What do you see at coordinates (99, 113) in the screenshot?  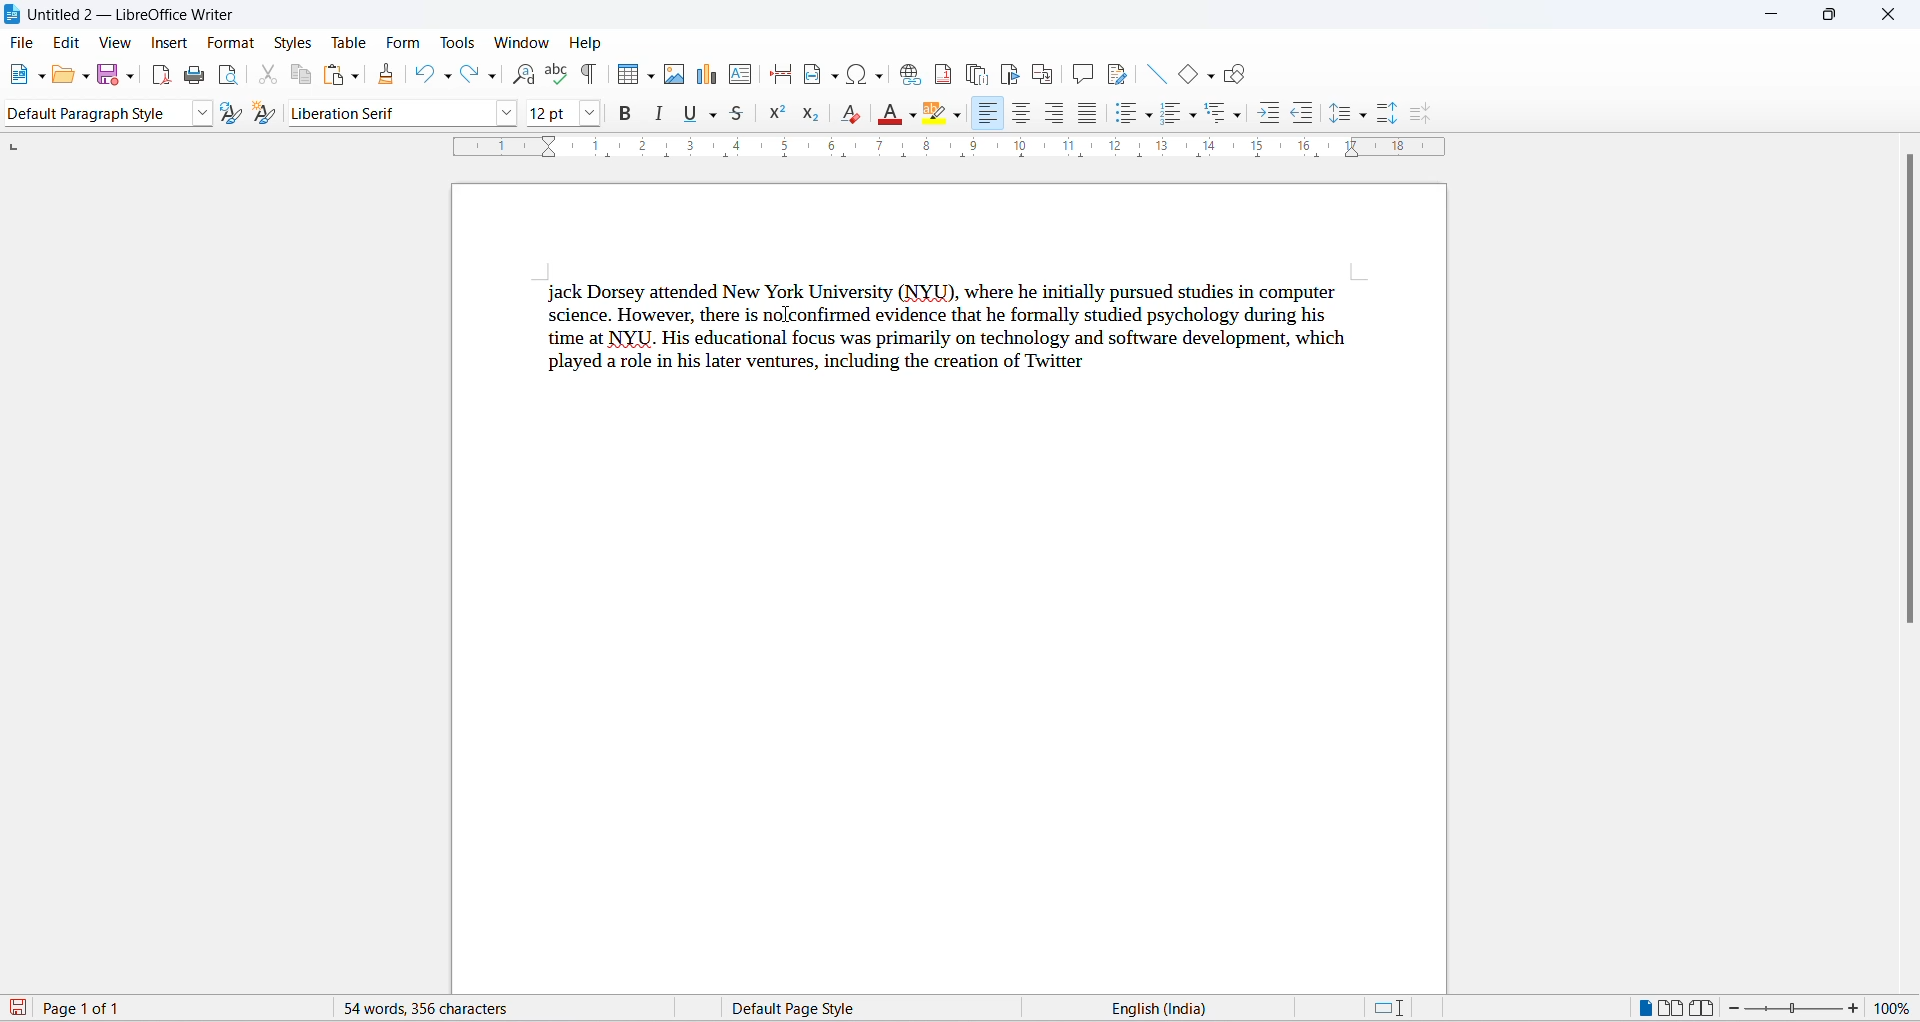 I see `paragraph style` at bounding box center [99, 113].